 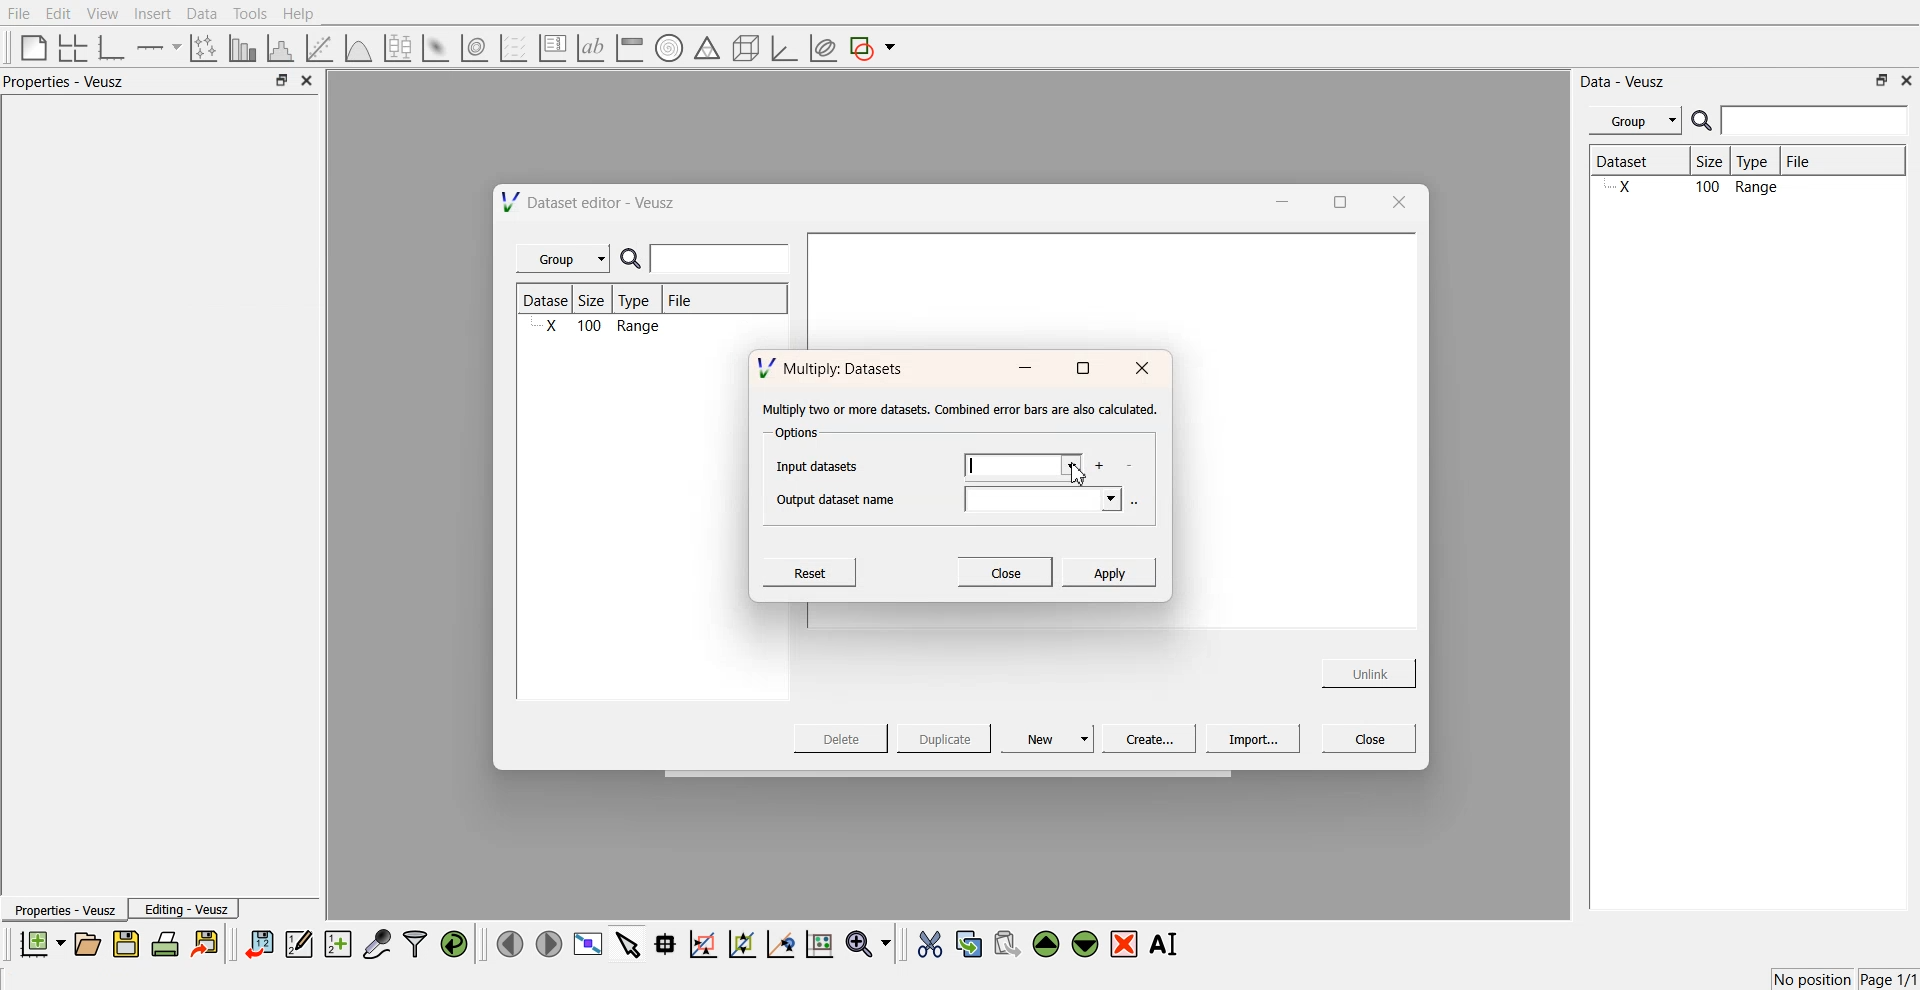 What do you see at coordinates (284, 47) in the screenshot?
I see `histogram` at bounding box center [284, 47].